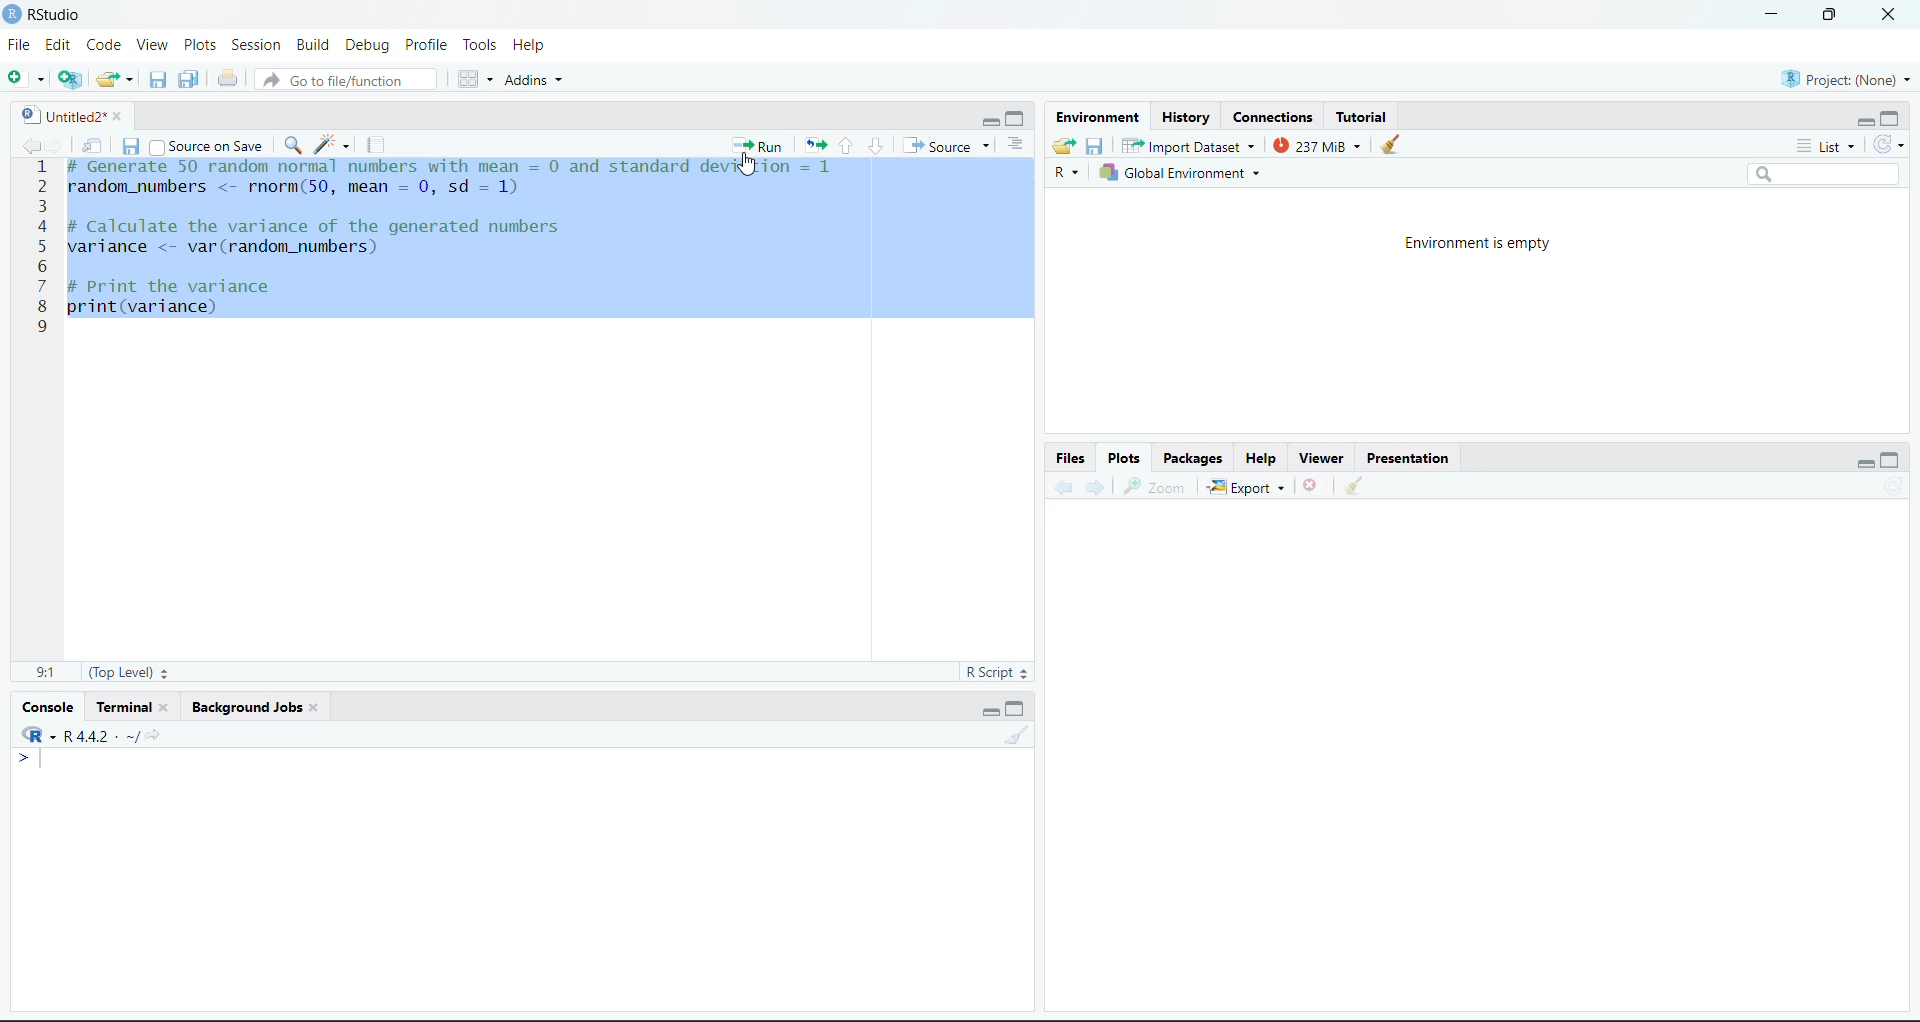 The height and width of the screenshot is (1022, 1920). What do you see at coordinates (56, 145) in the screenshot?
I see `forward` at bounding box center [56, 145].